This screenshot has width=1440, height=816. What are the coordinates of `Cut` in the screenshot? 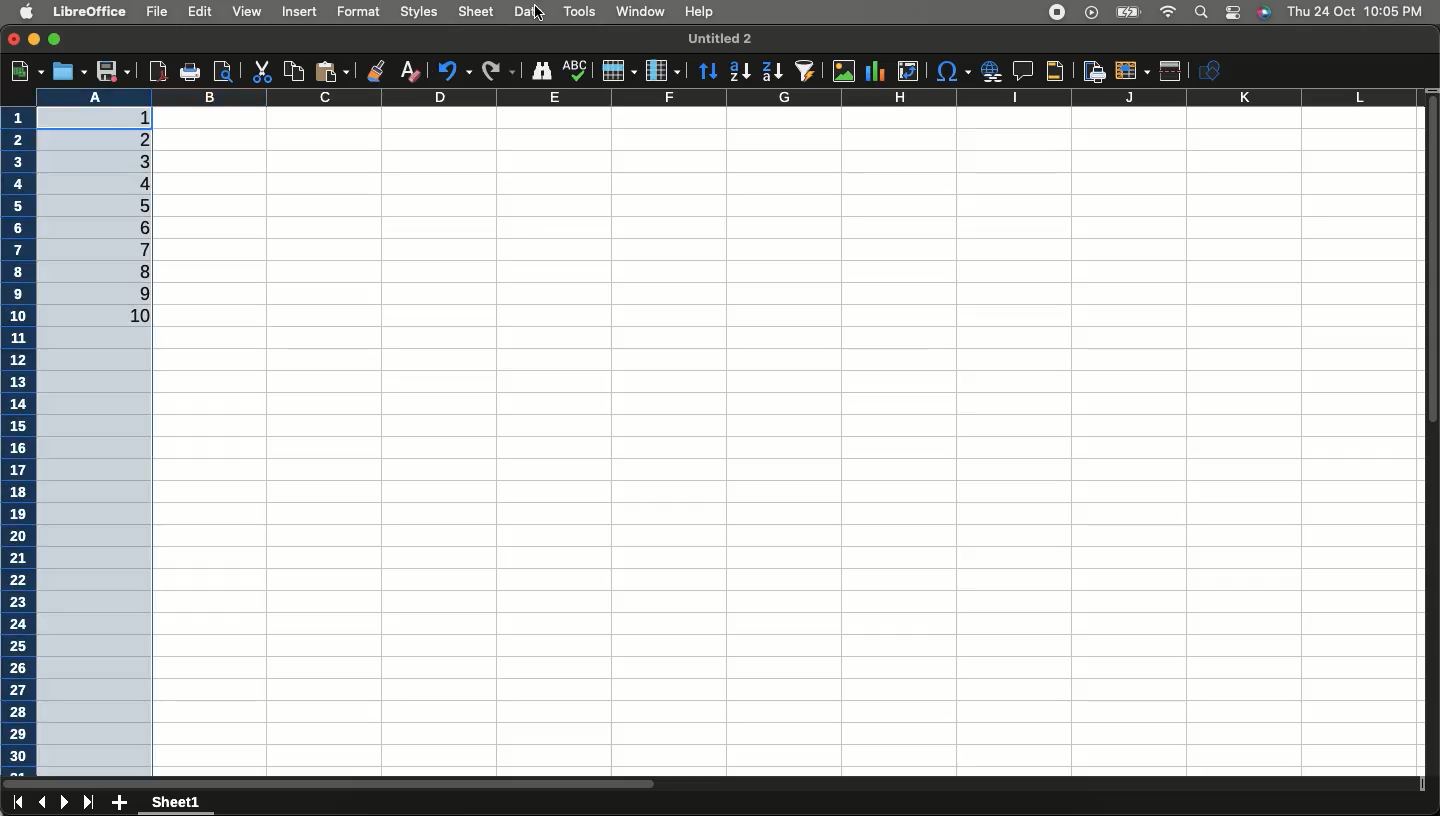 It's located at (260, 71).